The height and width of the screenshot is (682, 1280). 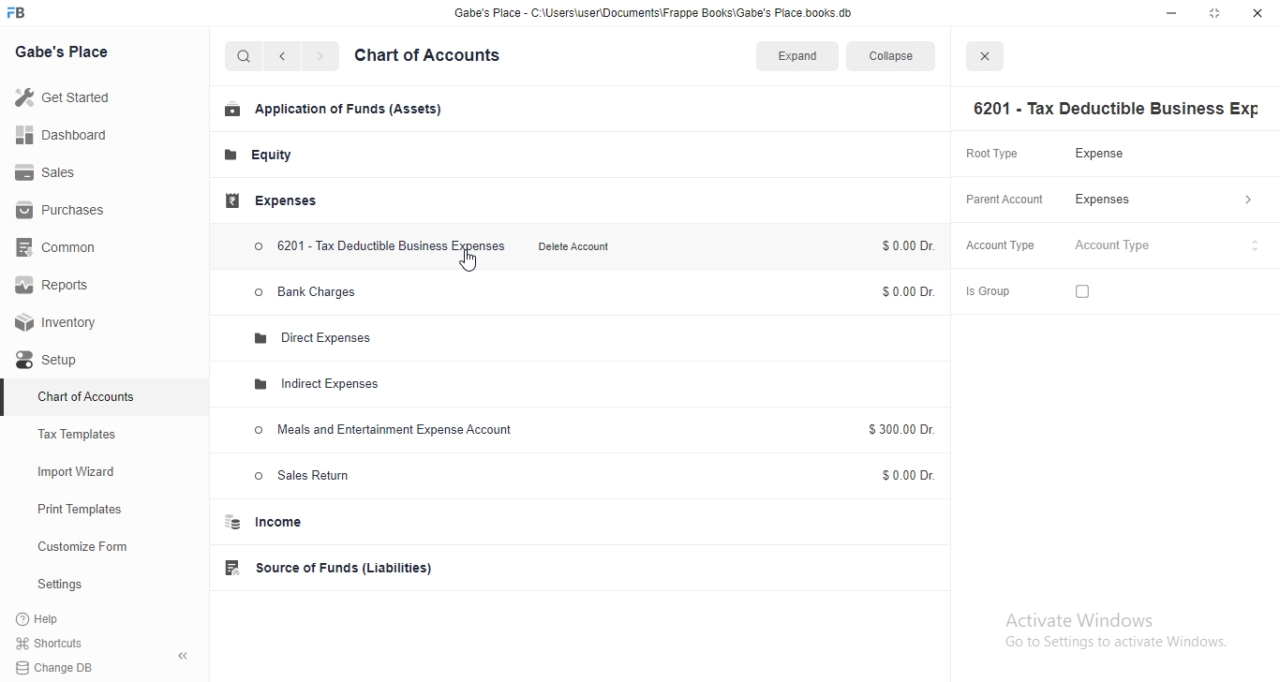 I want to click on > Bank Charges, so click(x=316, y=296).